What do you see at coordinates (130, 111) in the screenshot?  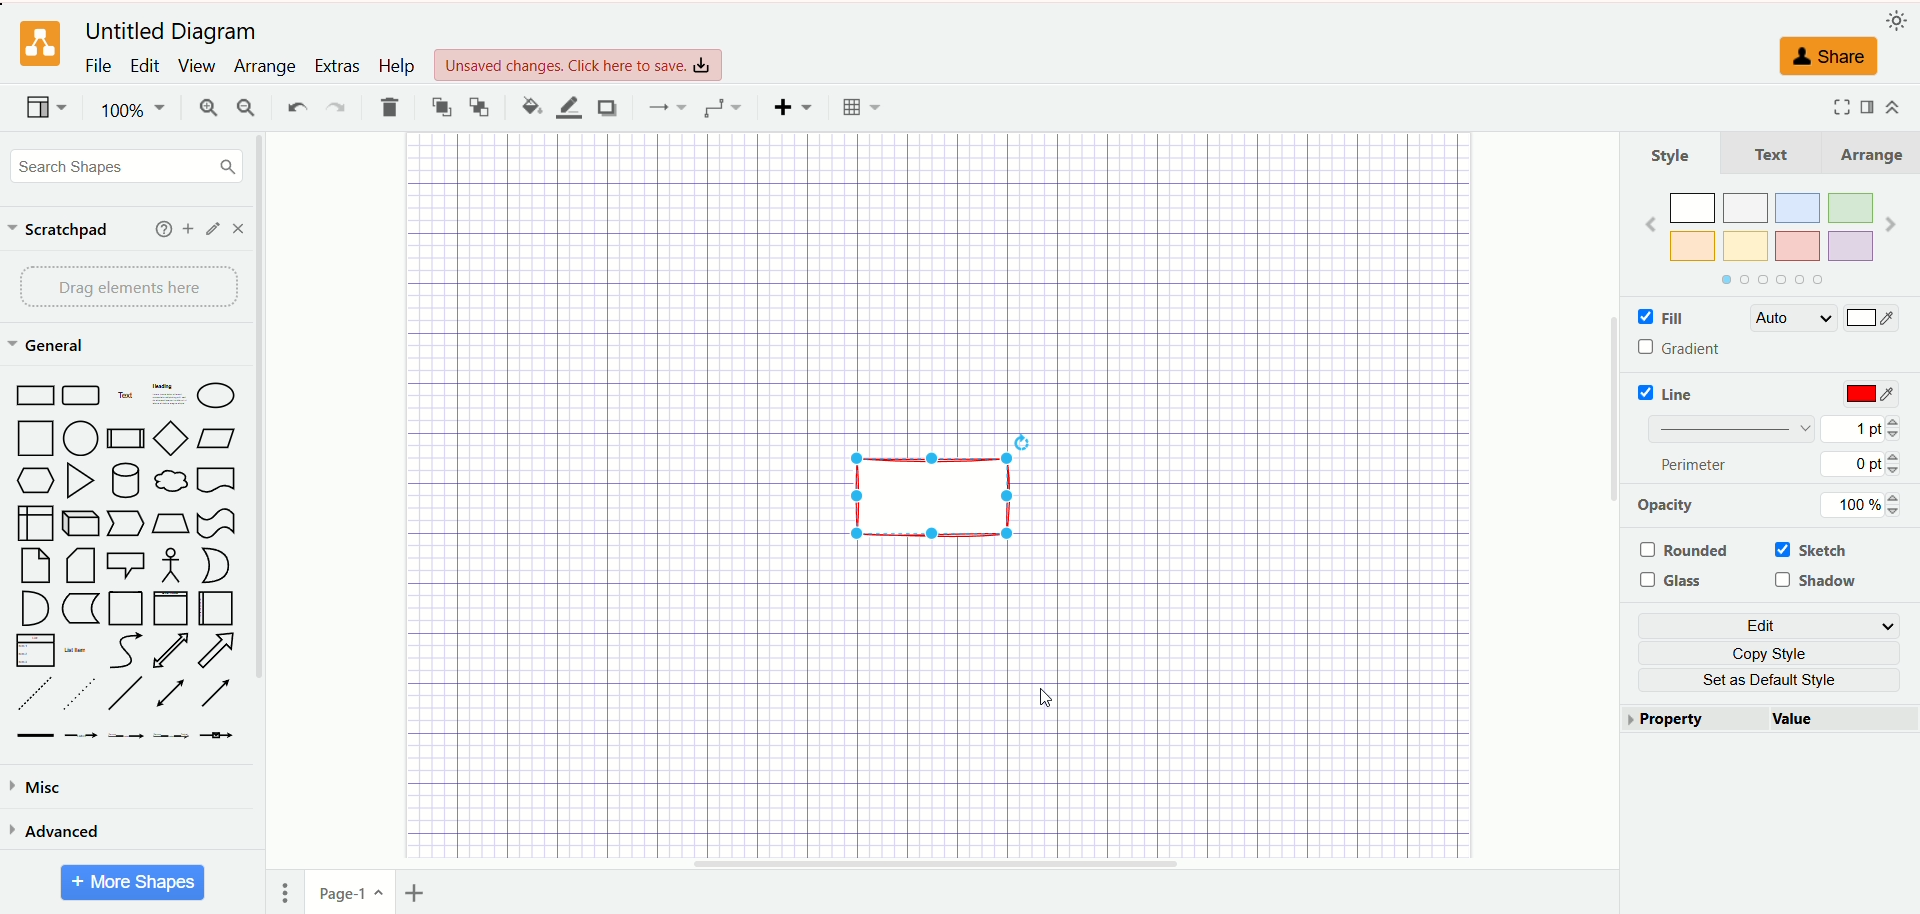 I see `100%` at bounding box center [130, 111].